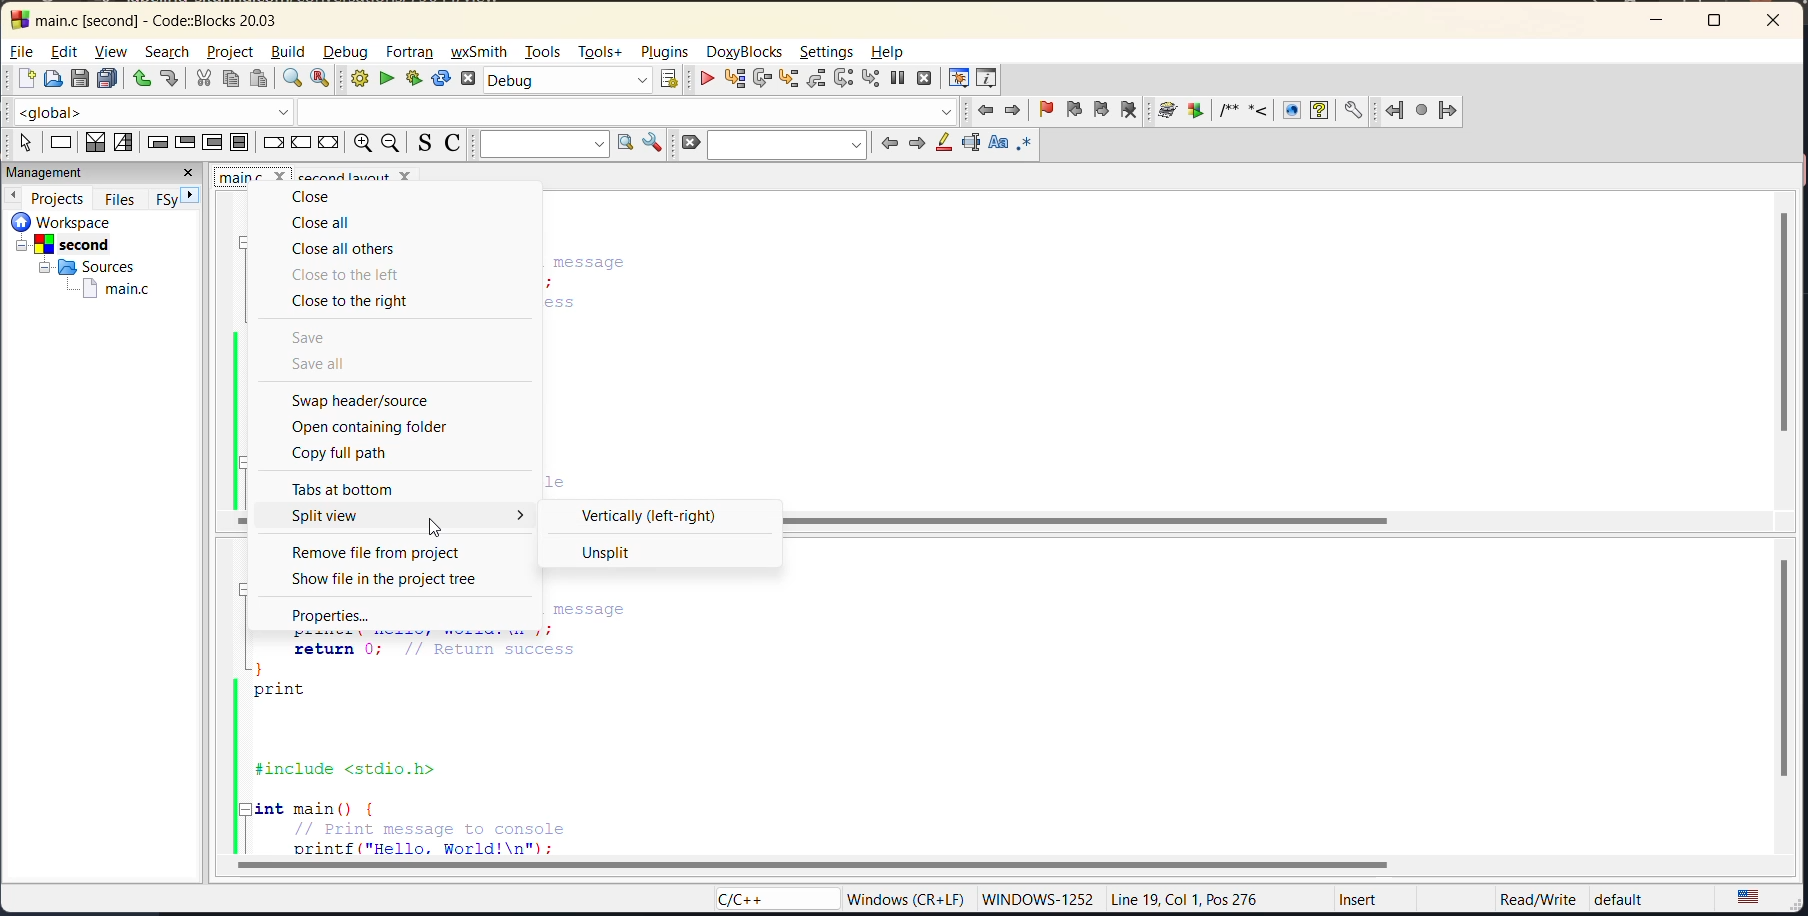 Image resolution: width=1808 pixels, height=916 pixels. Describe the element at coordinates (93, 142) in the screenshot. I see `decision` at that location.